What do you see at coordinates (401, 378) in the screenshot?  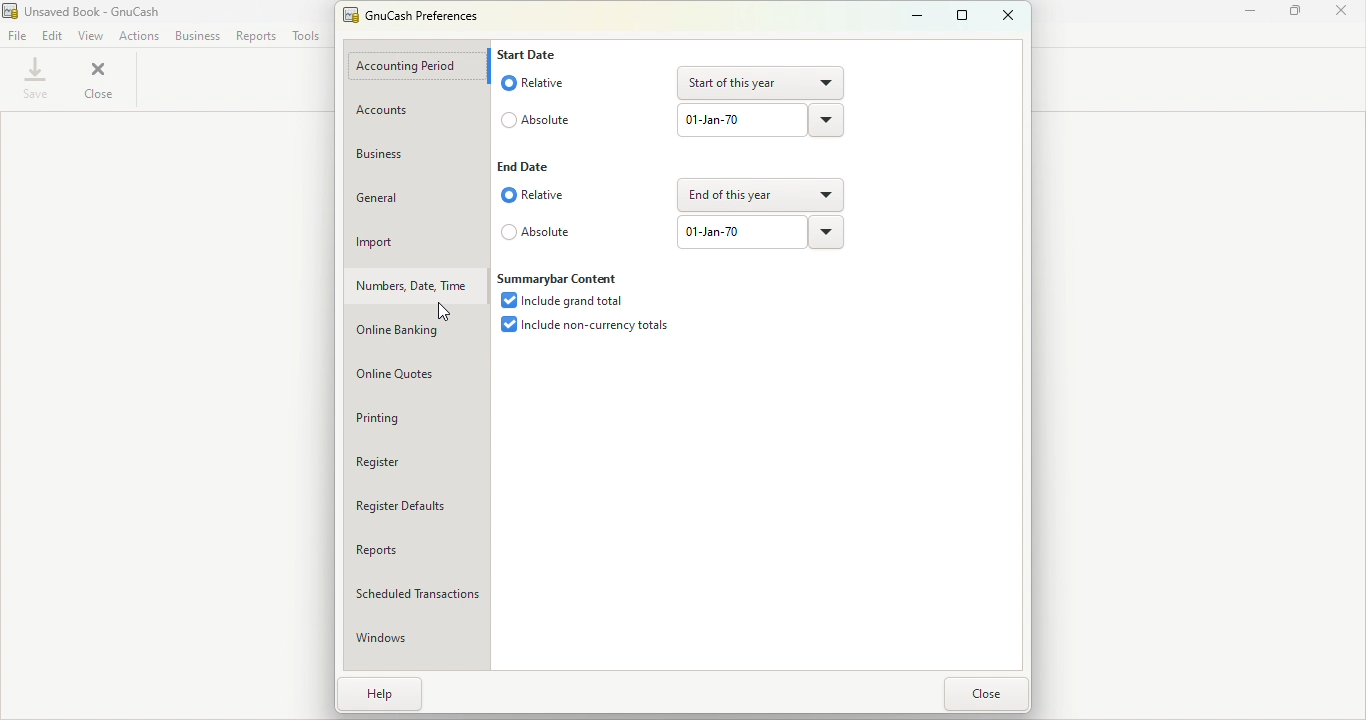 I see `Online quotes` at bounding box center [401, 378].